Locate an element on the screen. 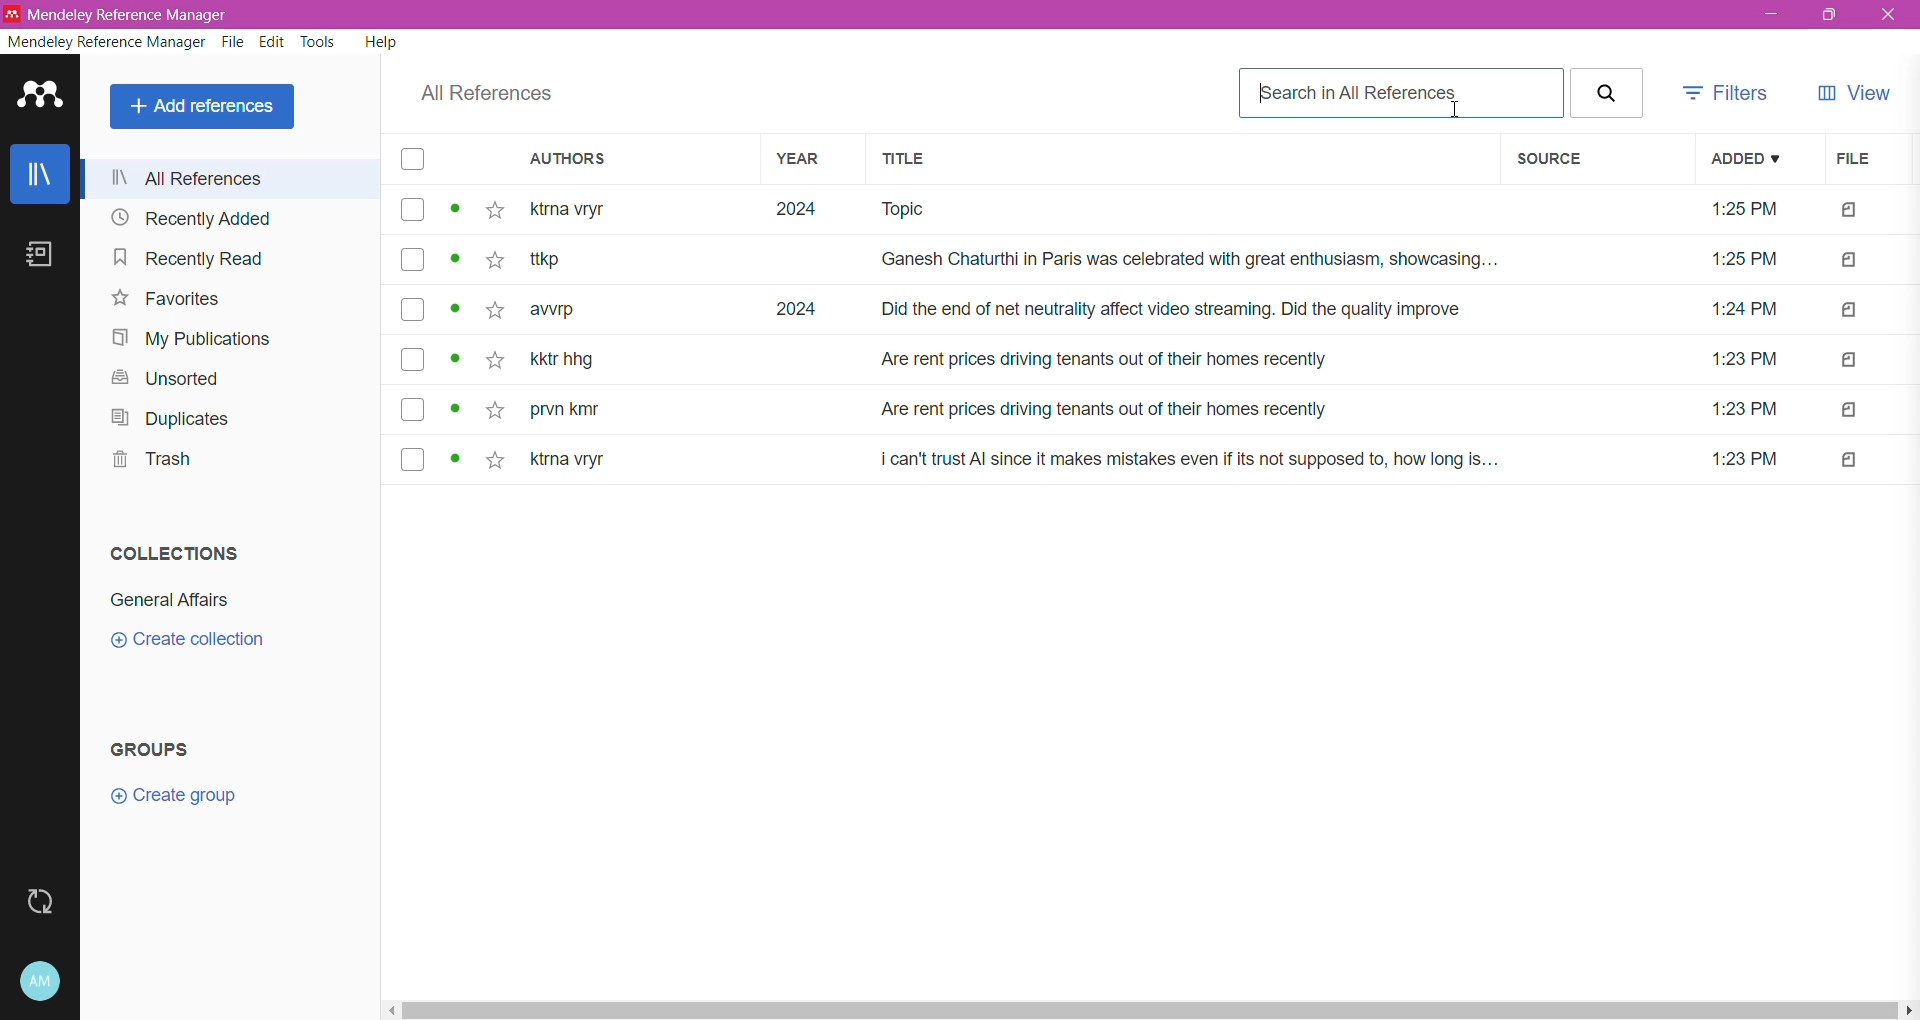 The height and width of the screenshot is (1020, 1920). Add References is located at coordinates (202, 107).